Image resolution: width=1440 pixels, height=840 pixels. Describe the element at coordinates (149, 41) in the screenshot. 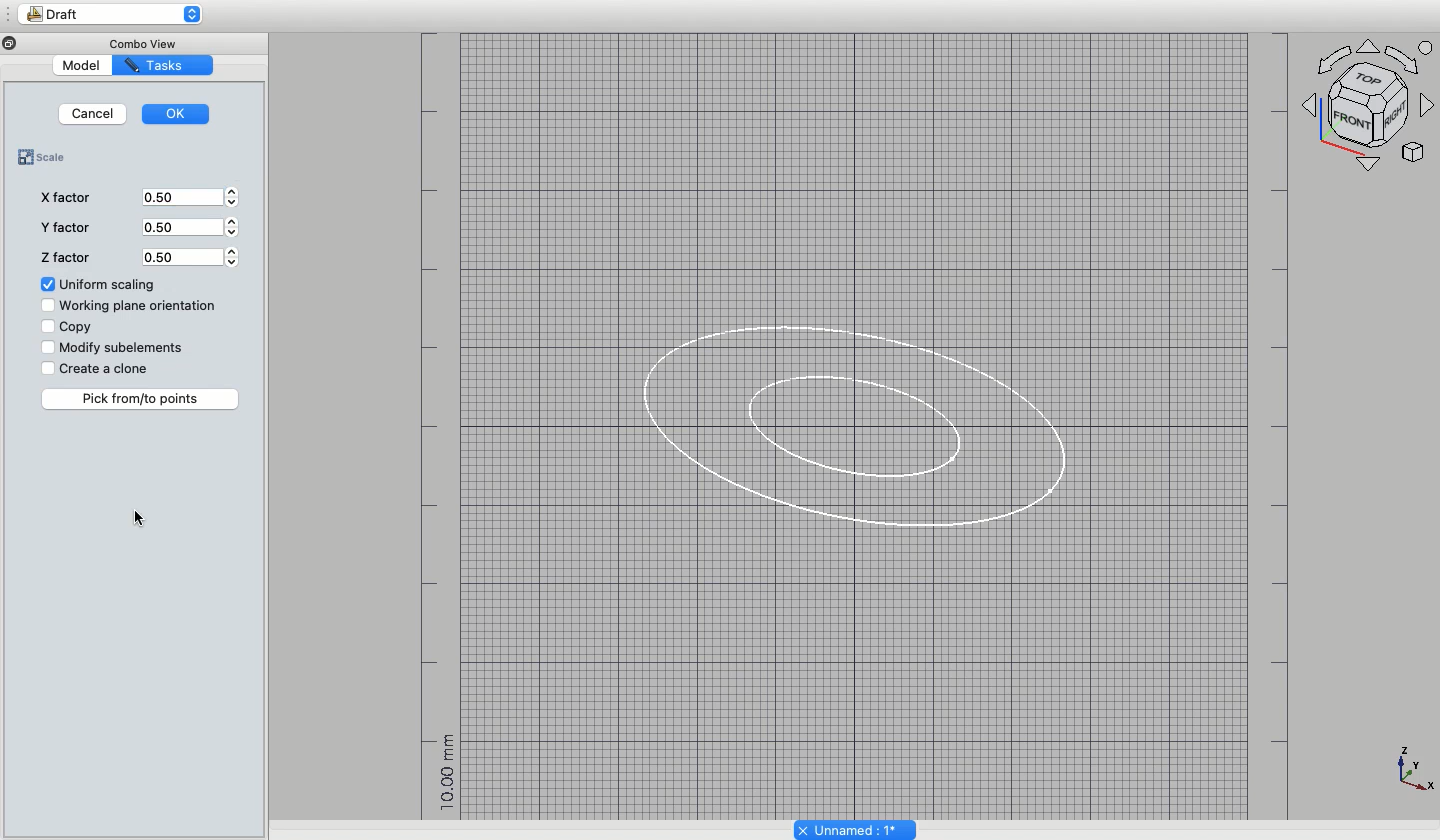

I see `Combo View` at that location.